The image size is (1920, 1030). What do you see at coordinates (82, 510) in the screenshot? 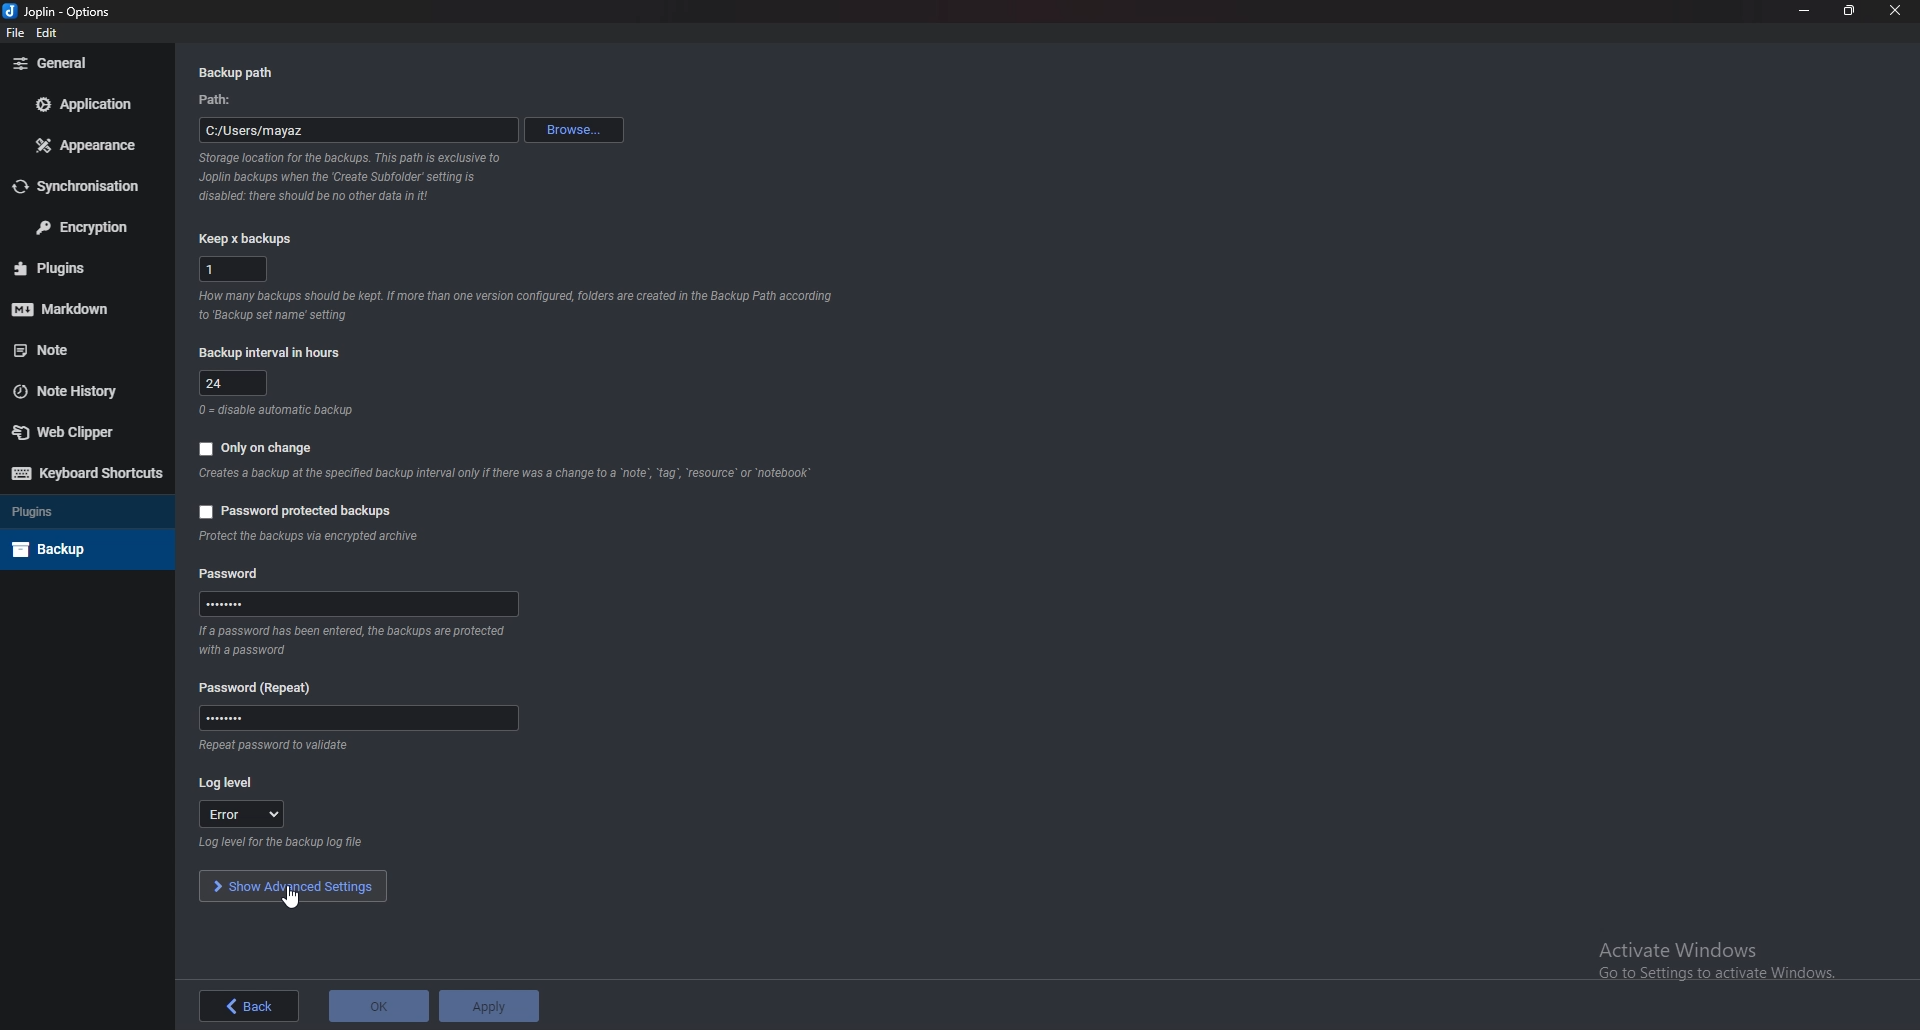
I see `Plugins` at bounding box center [82, 510].